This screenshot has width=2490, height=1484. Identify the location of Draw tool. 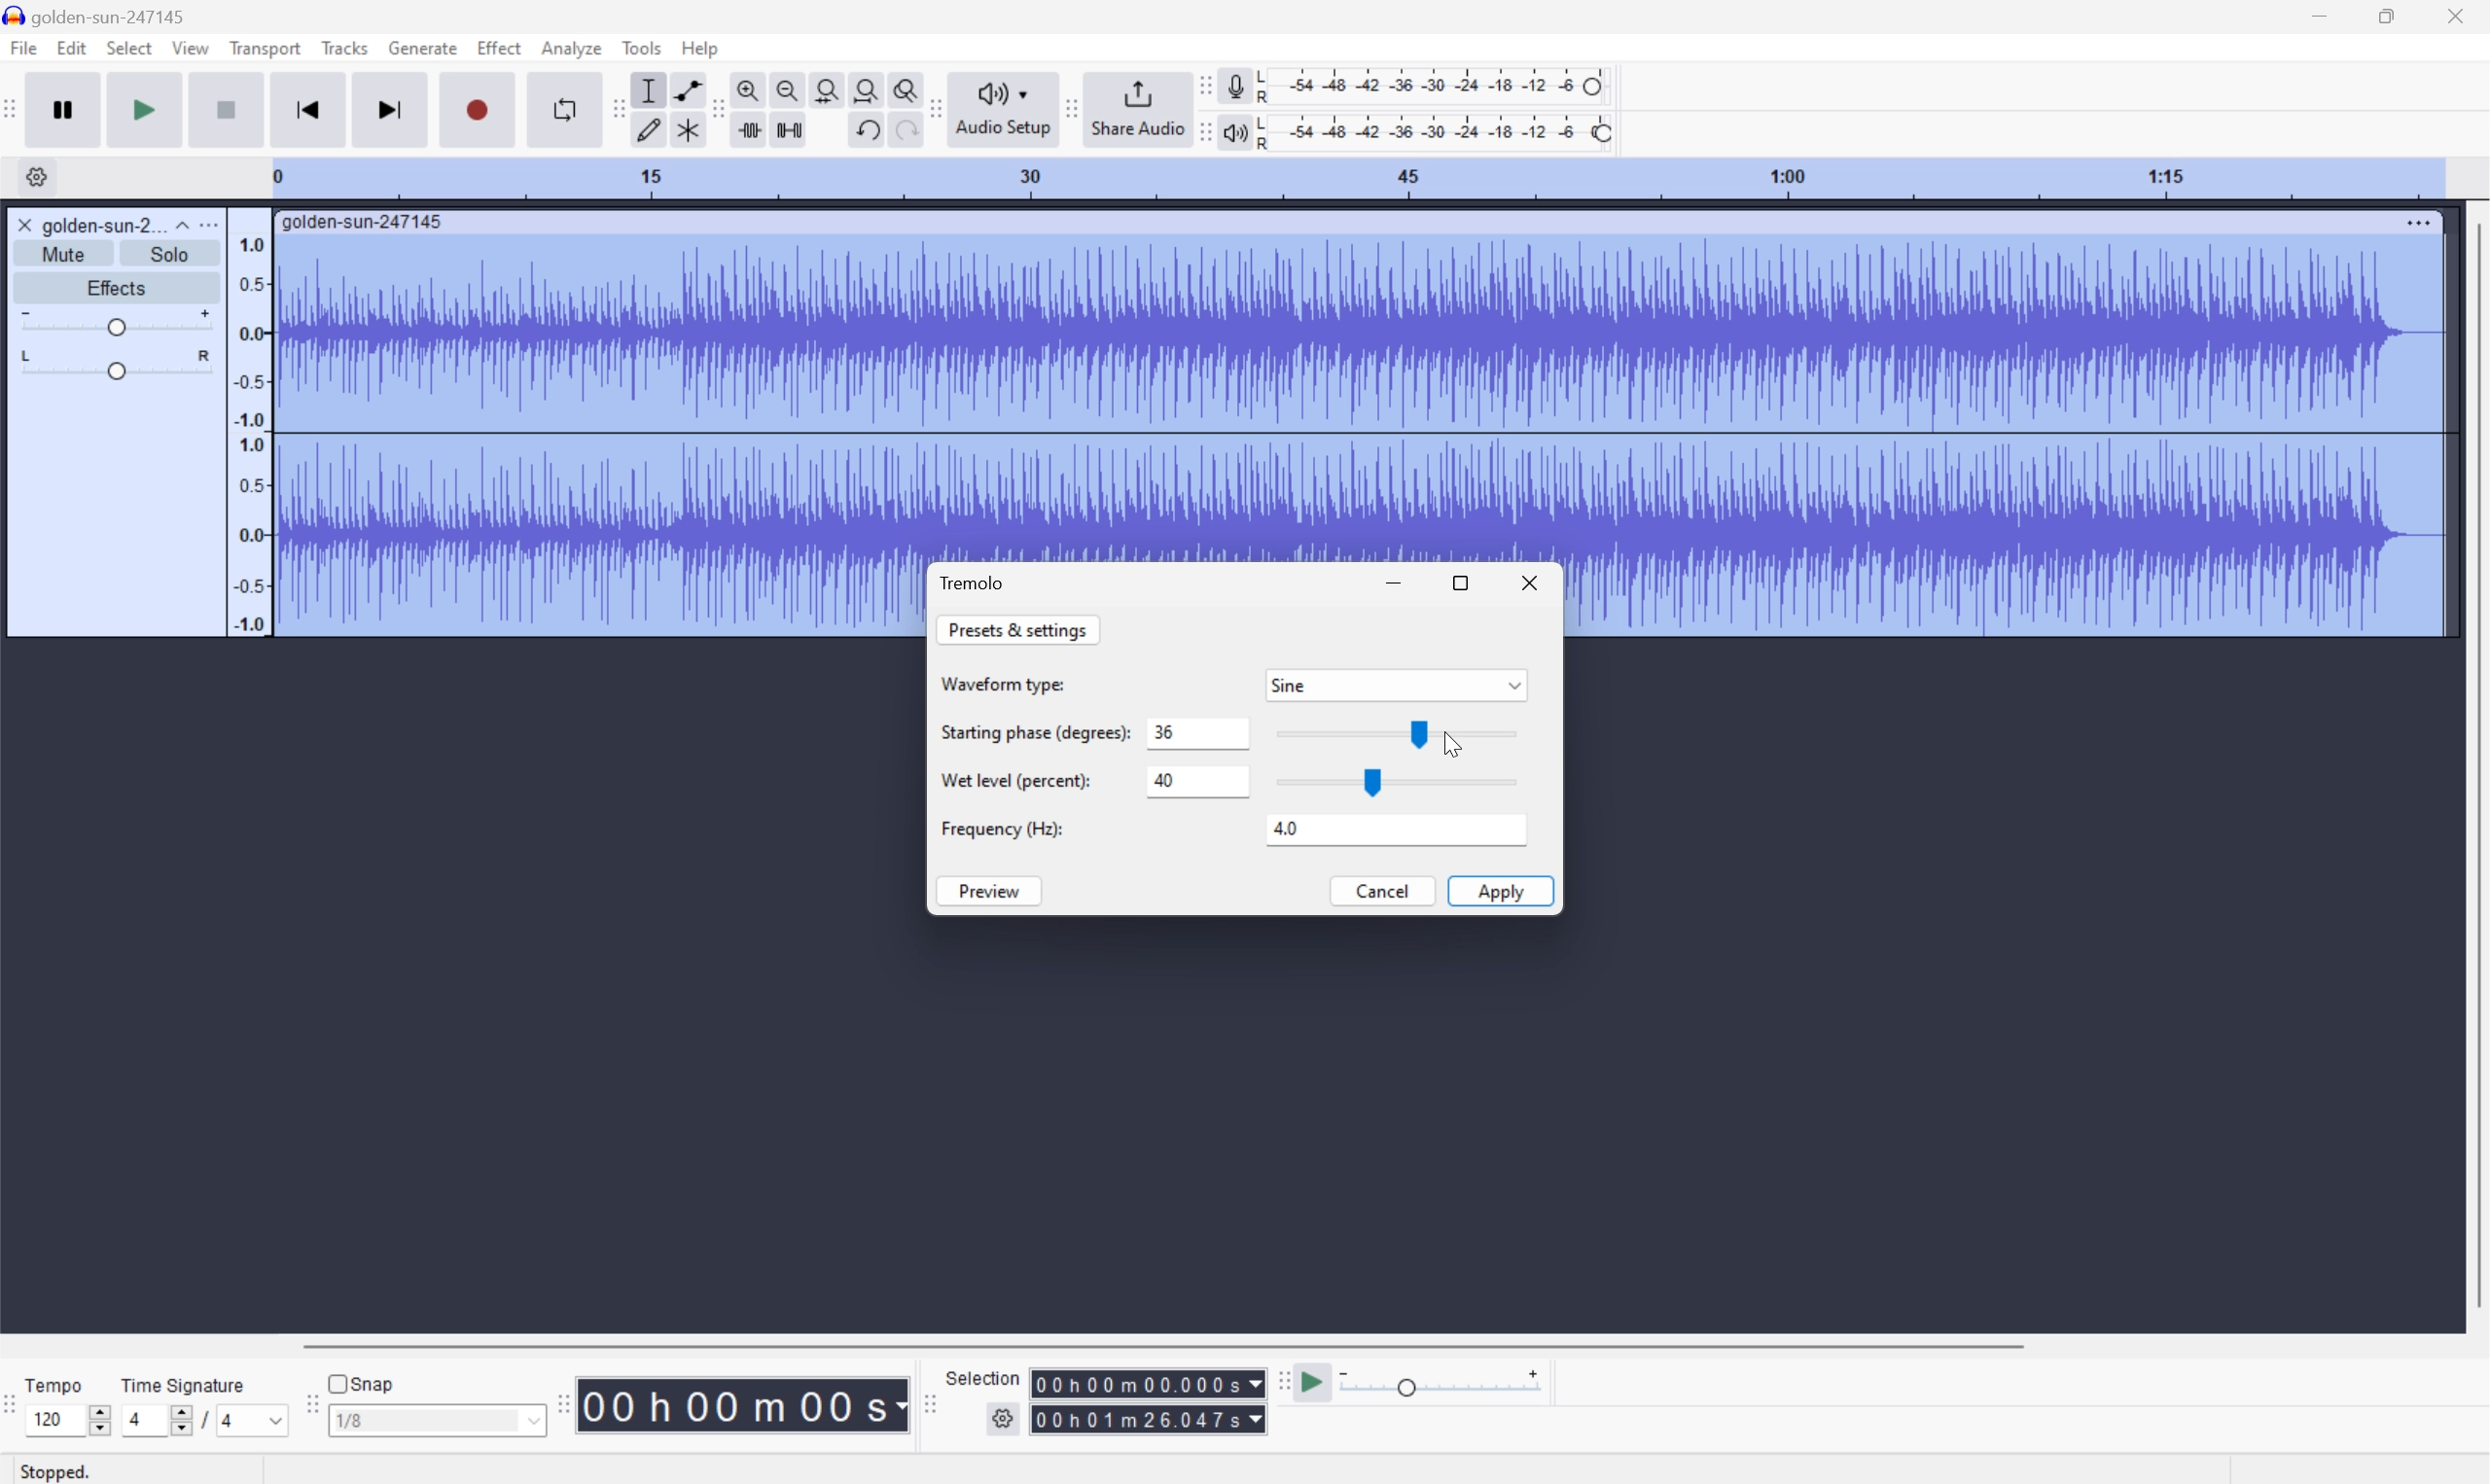
(649, 130).